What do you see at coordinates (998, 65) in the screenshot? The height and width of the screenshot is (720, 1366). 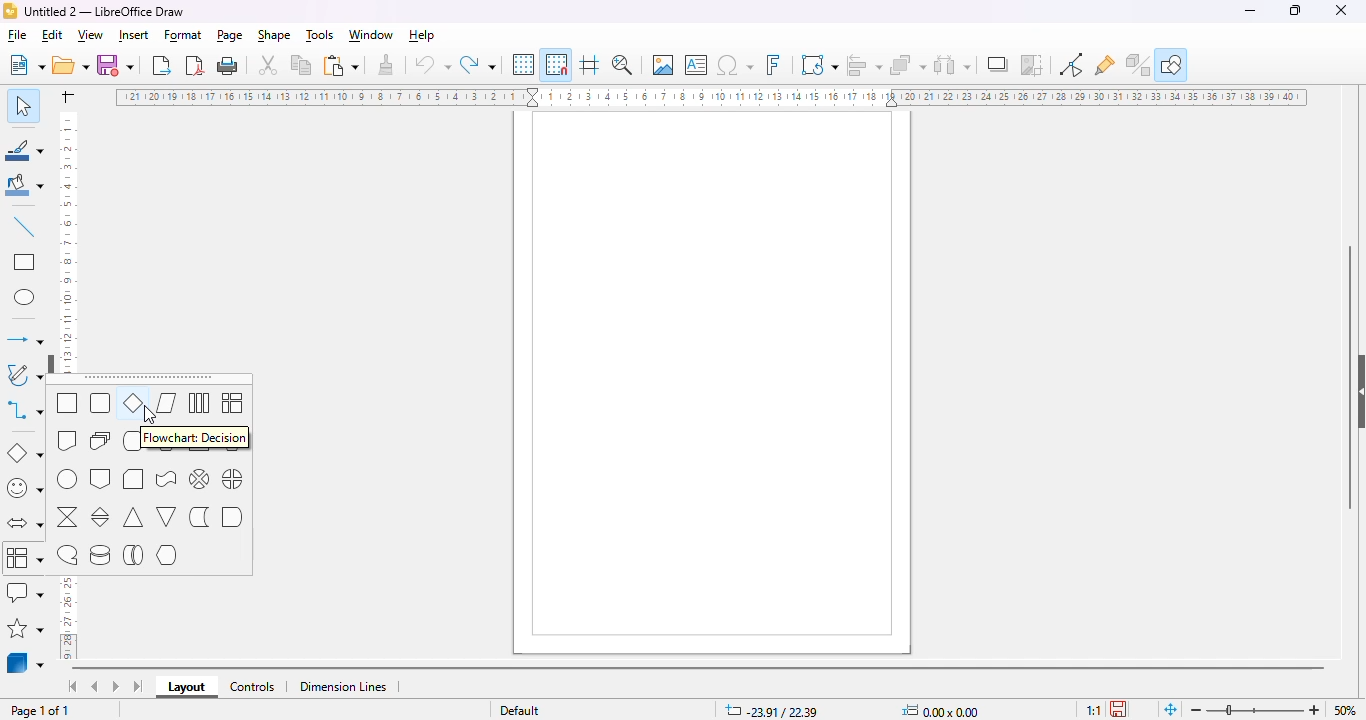 I see `shadow` at bounding box center [998, 65].